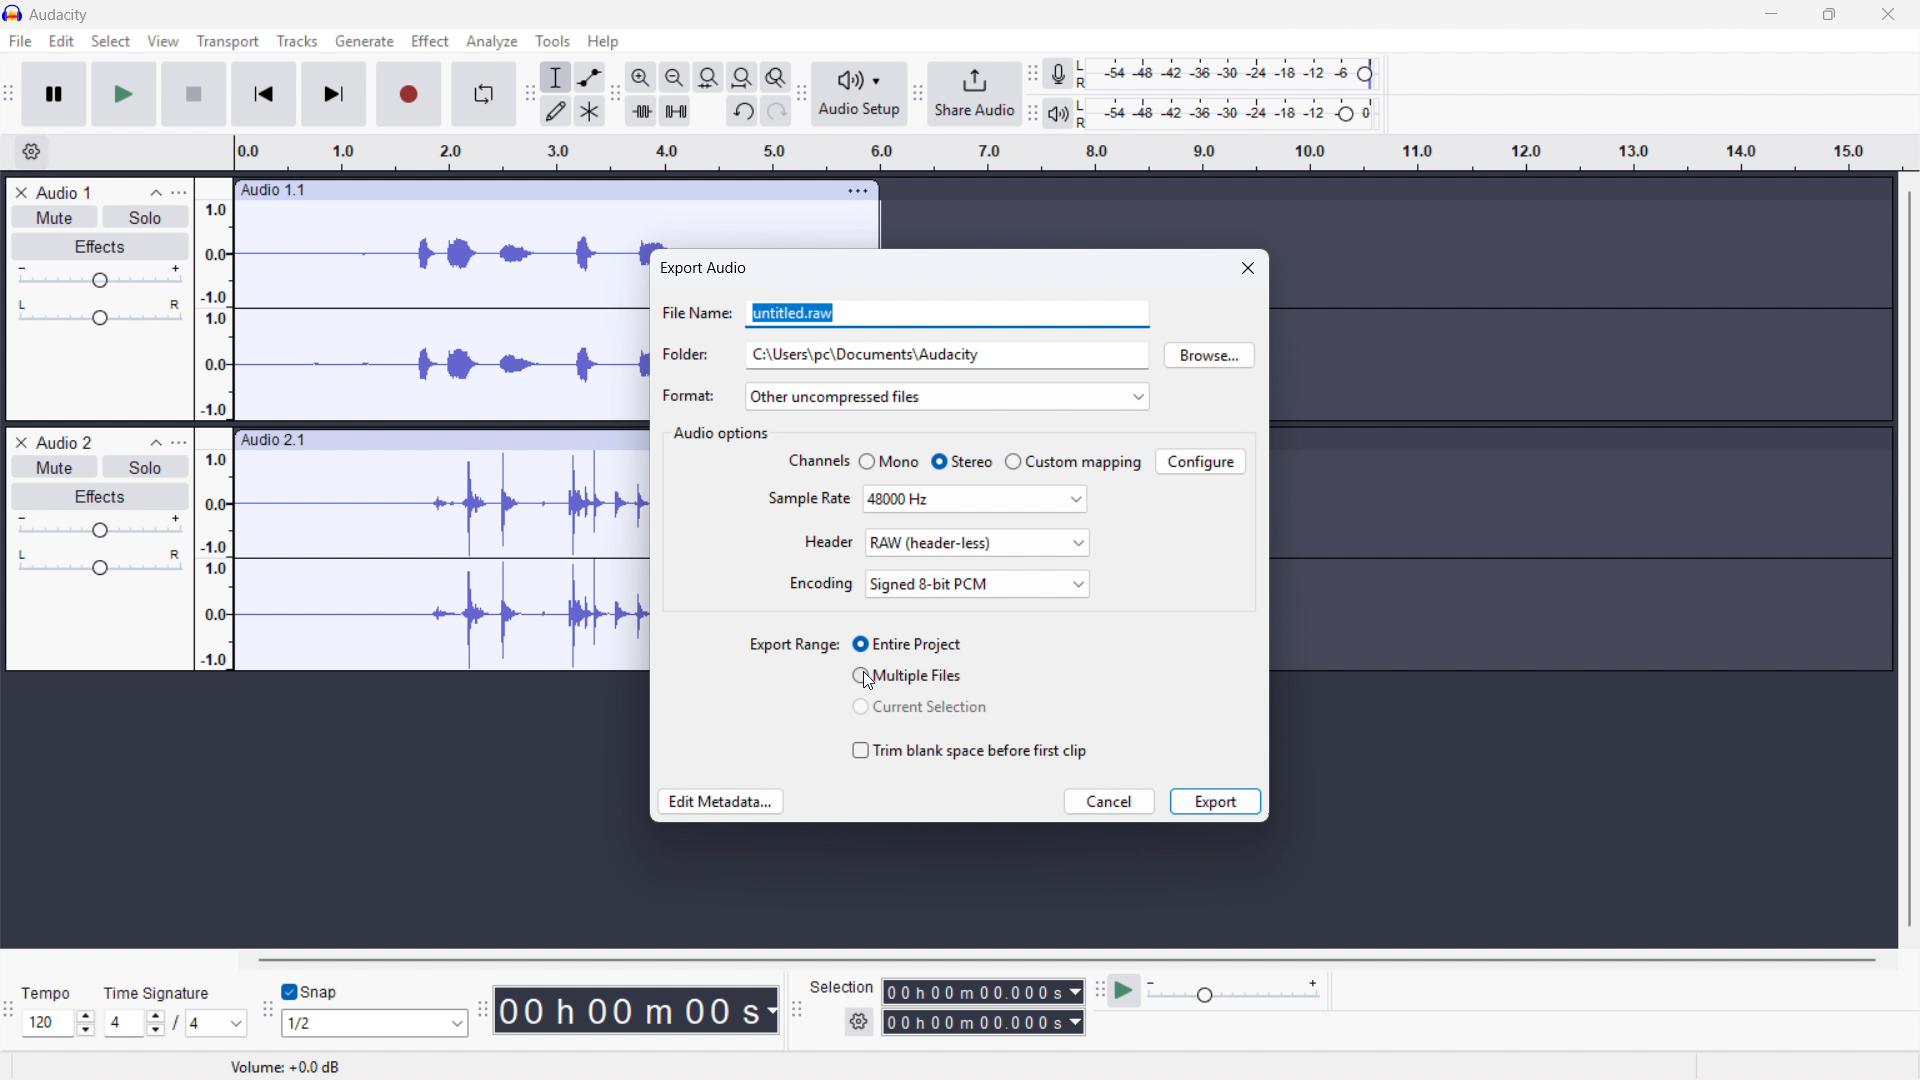  I want to click on Open track options, so click(860, 188).